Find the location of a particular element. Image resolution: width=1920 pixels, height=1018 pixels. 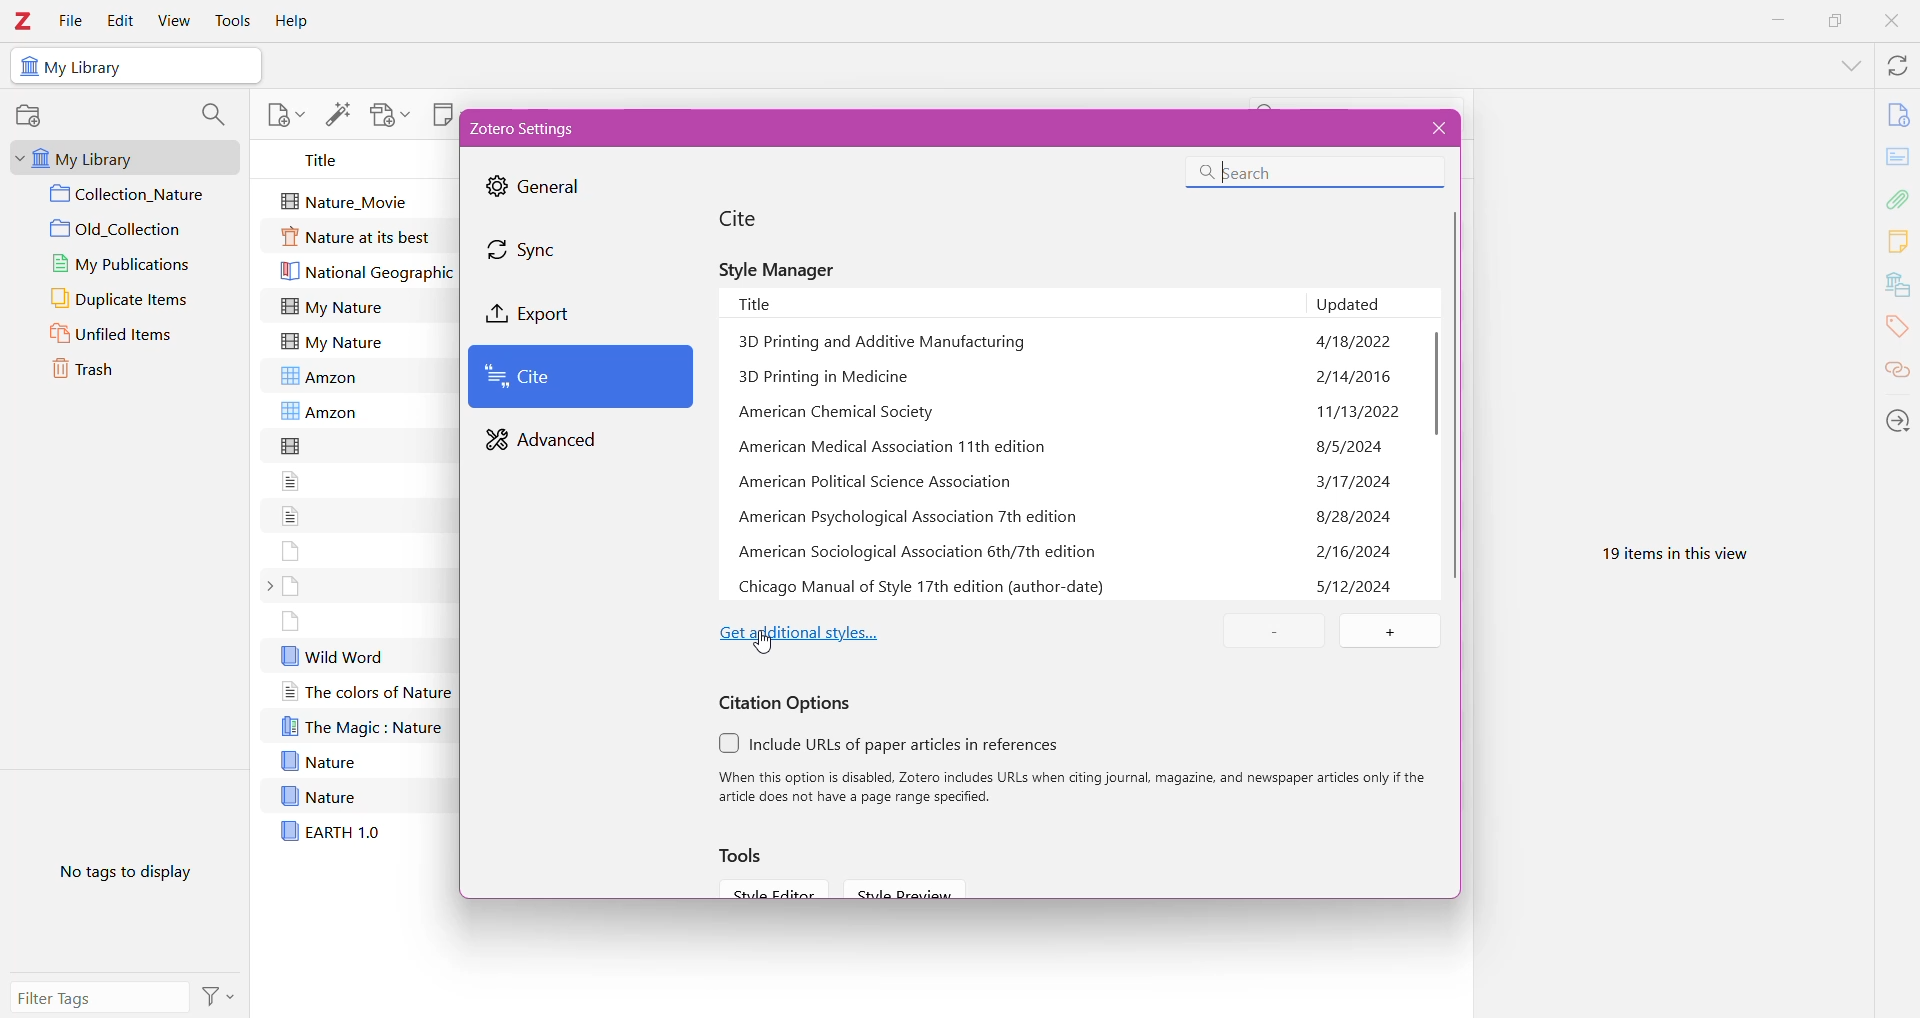

Filter Collections is located at coordinates (212, 116).